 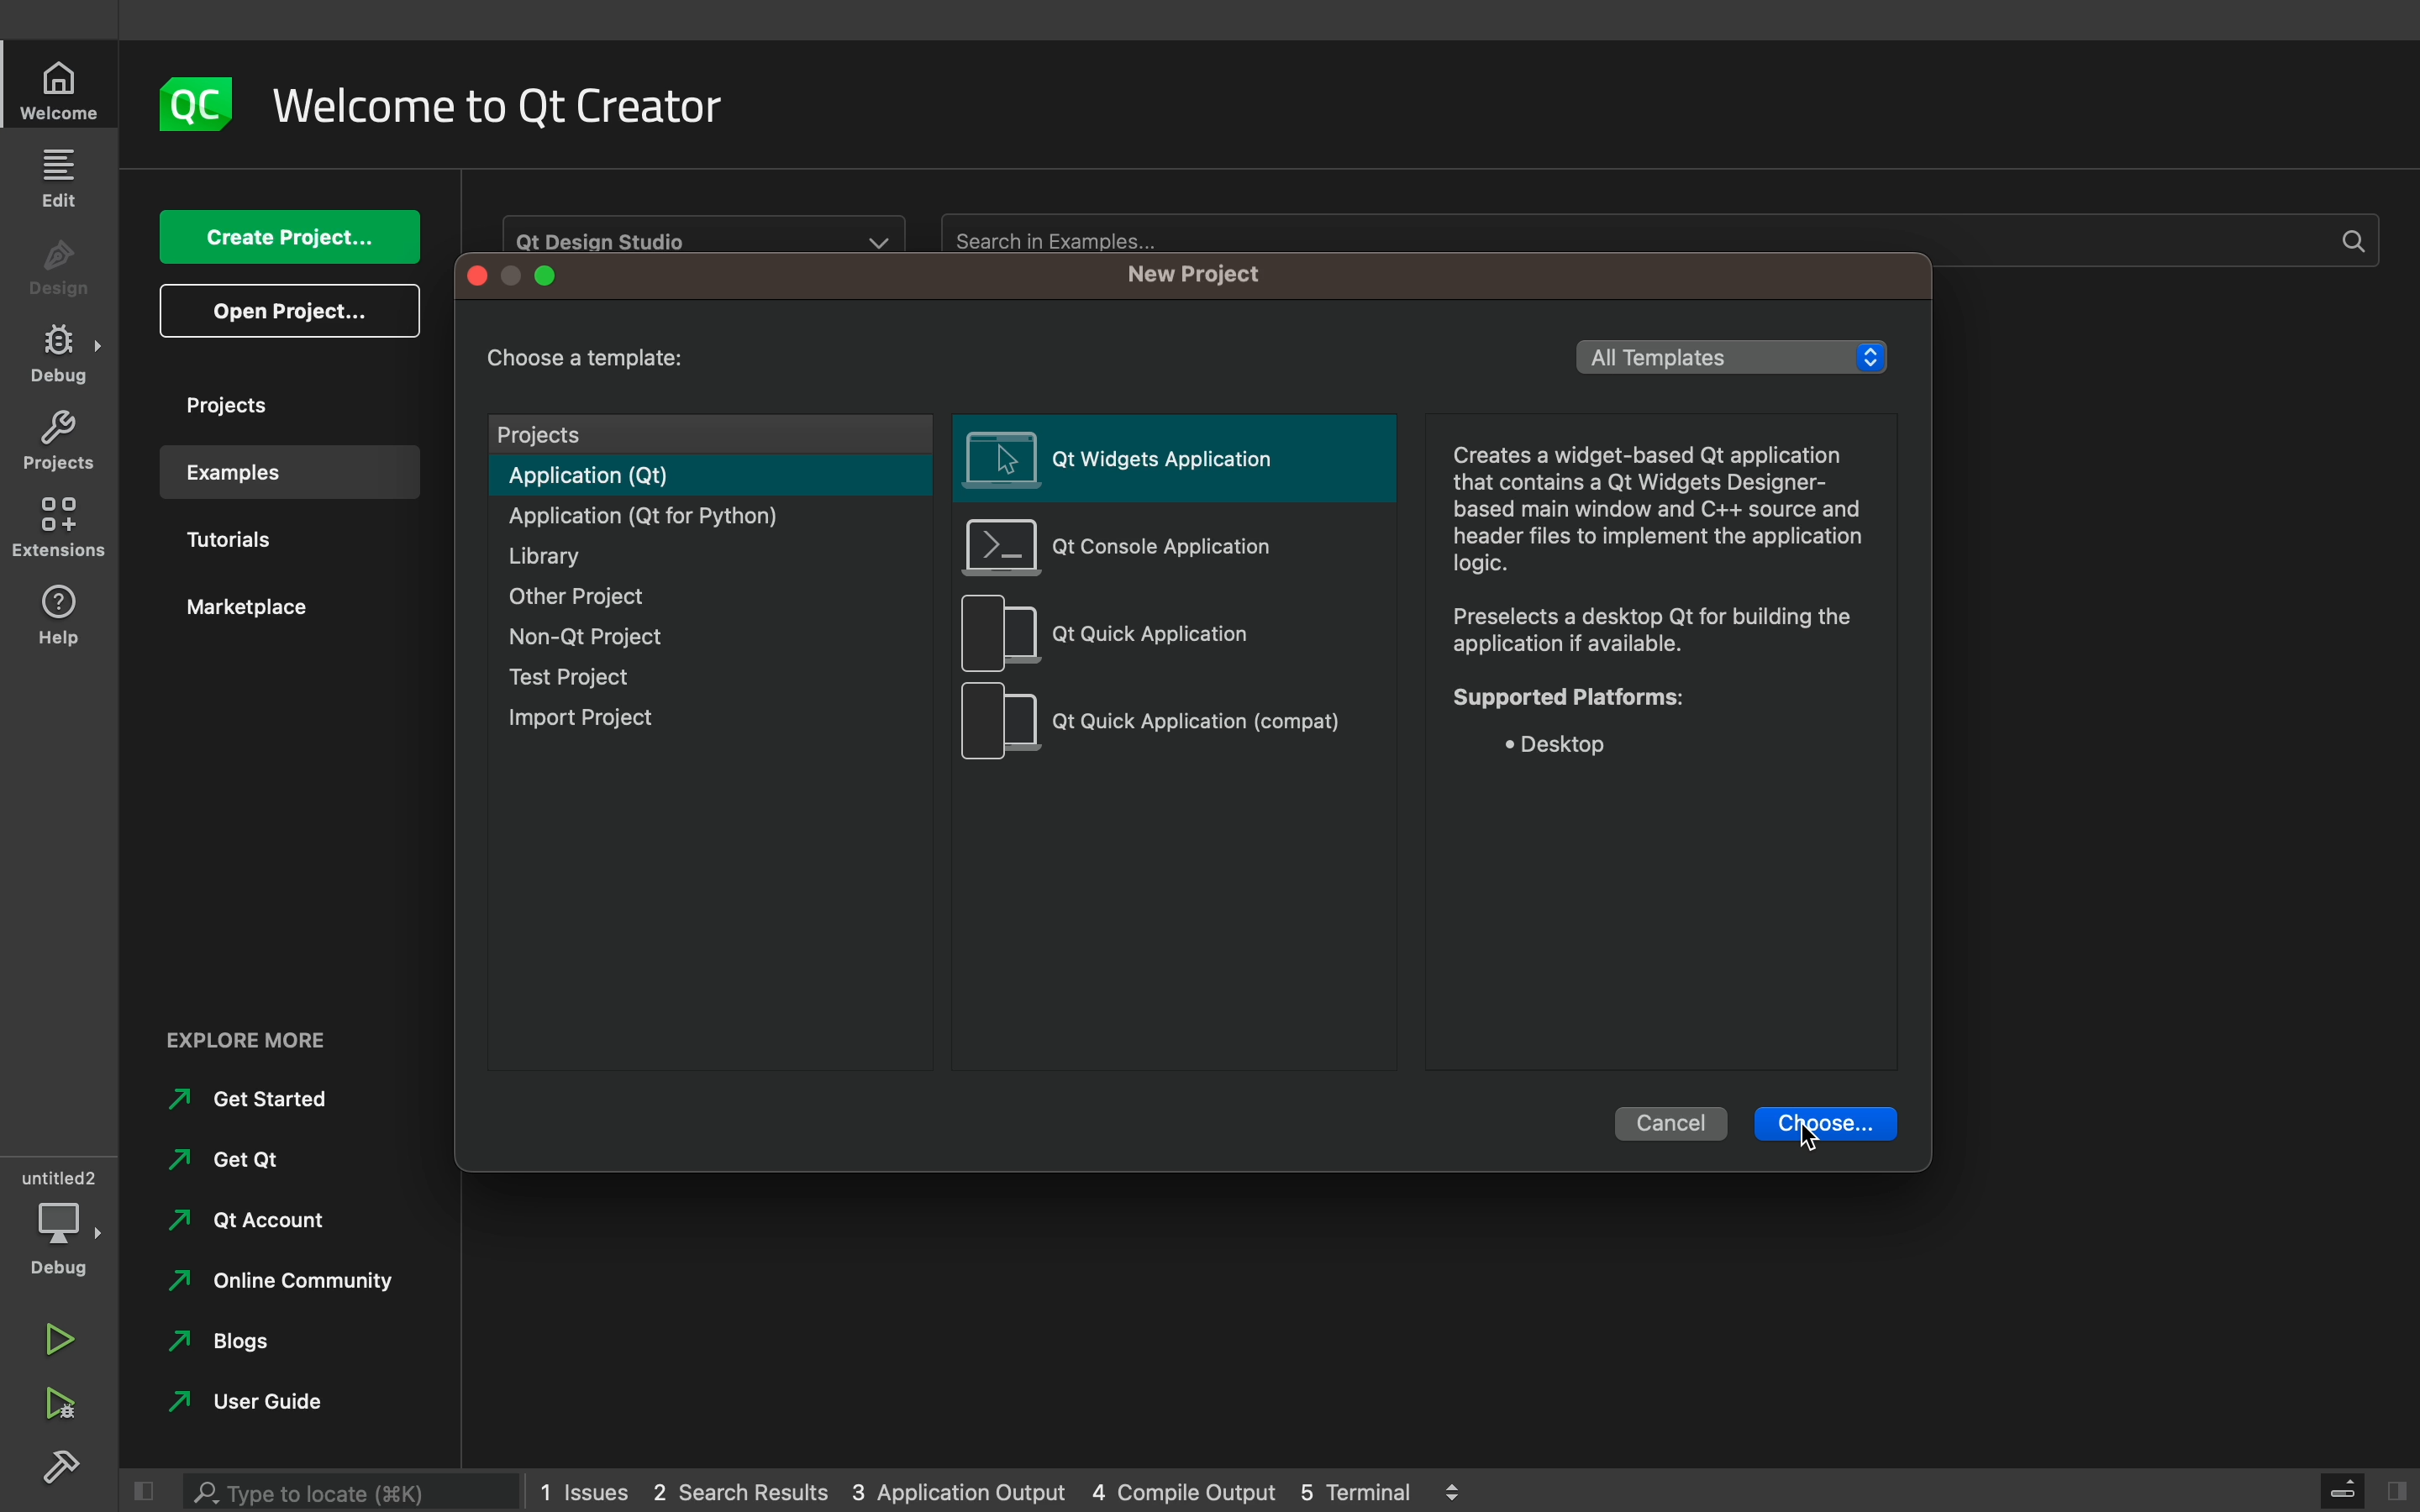 What do you see at coordinates (1155, 722) in the screenshot?
I see `qt quick application` at bounding box center [1155, 722].